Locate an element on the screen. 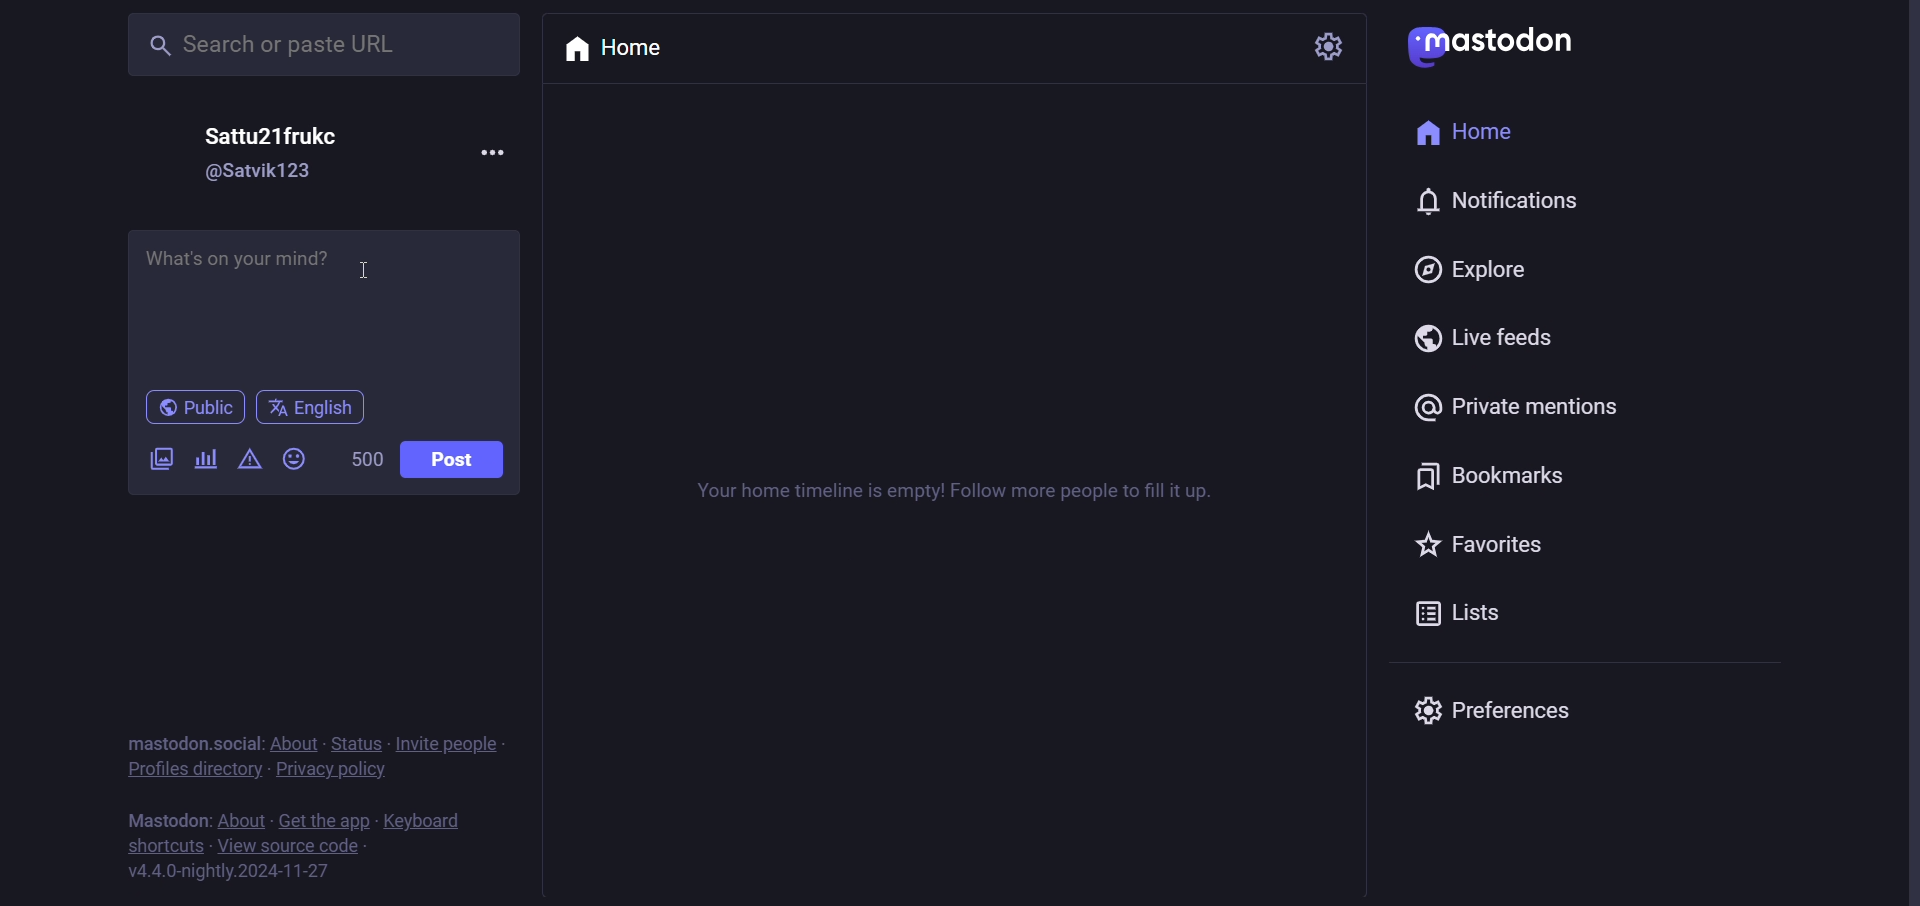 This screenshot has width=1920, height=906. shortcuts is located at coordinates (166, 845).